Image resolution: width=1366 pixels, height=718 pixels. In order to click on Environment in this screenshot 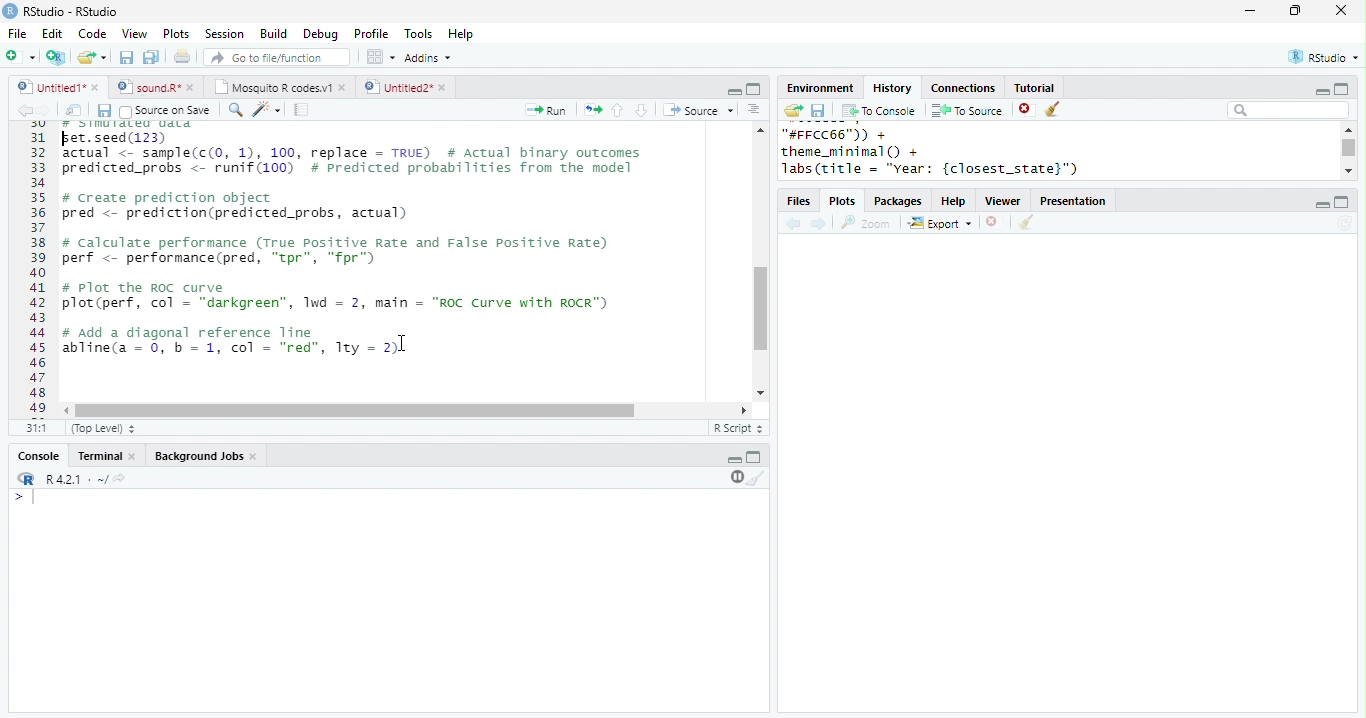, I will do `click(819, 88)`.